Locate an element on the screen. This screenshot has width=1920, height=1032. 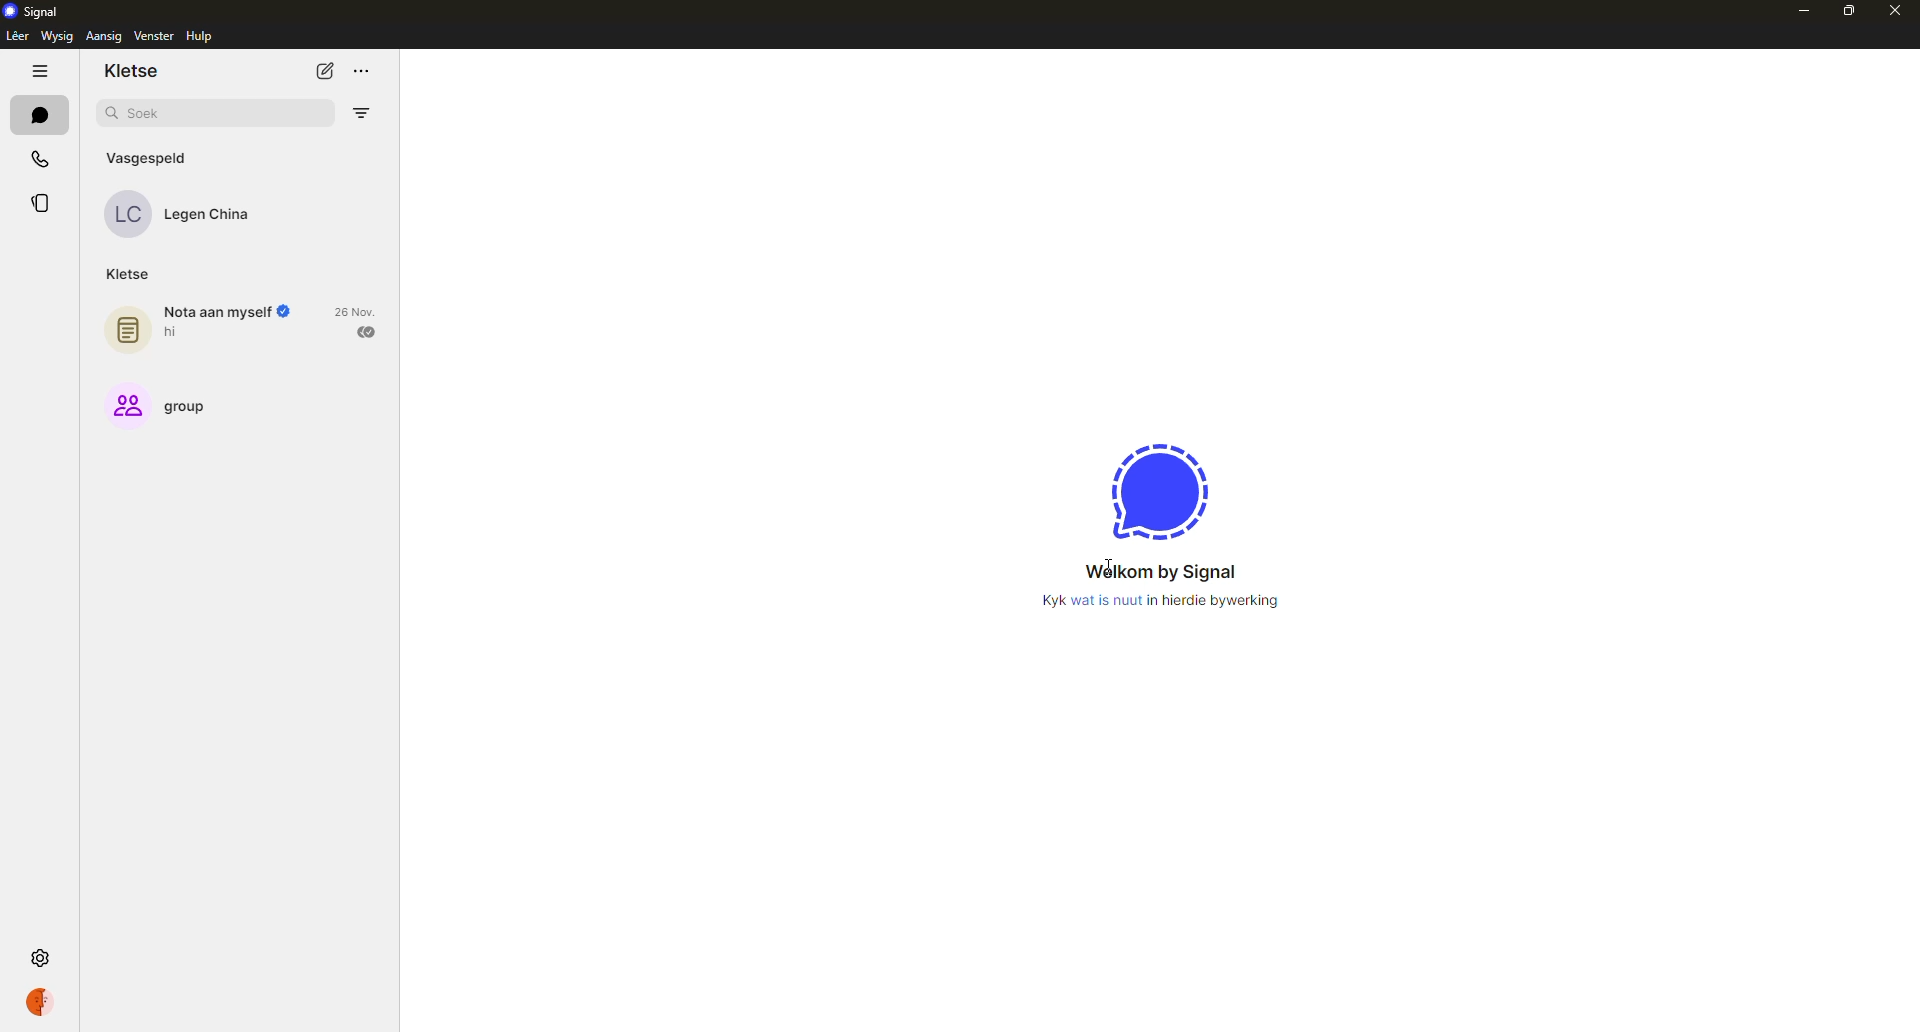
stories is located at coordinates (43, 203).